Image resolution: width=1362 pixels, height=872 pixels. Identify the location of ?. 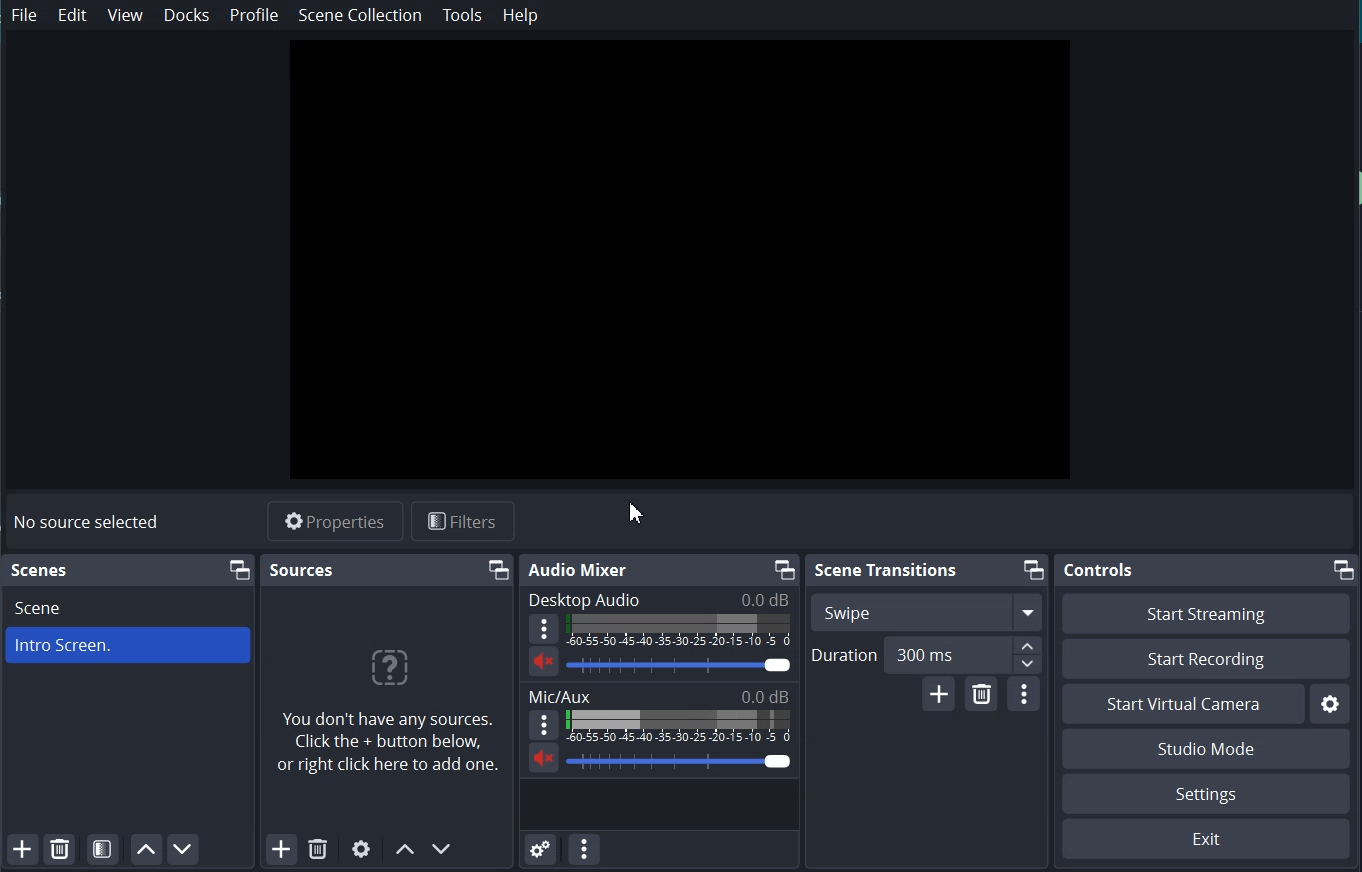
(387, 672).